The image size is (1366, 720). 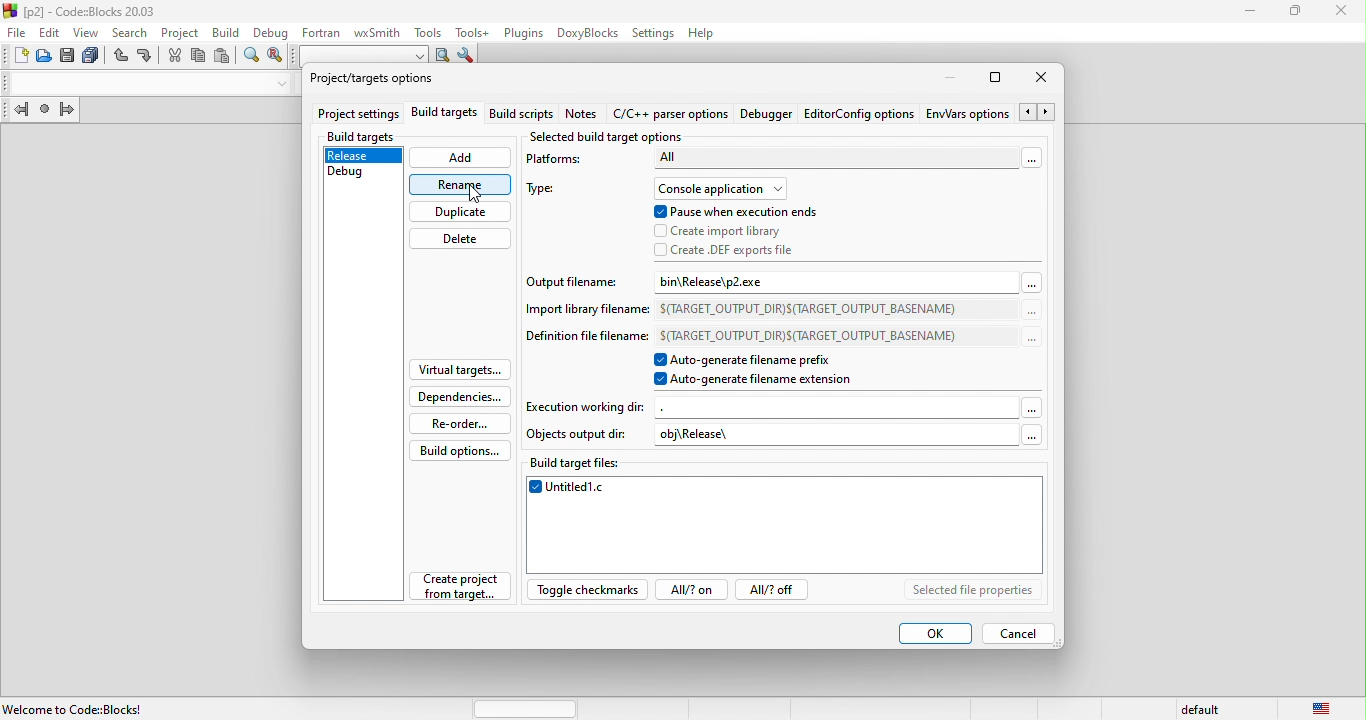 What do you see at coordinates (1032, 282) in the screenshot?
I see `more` at bounding box center [1032, 282].